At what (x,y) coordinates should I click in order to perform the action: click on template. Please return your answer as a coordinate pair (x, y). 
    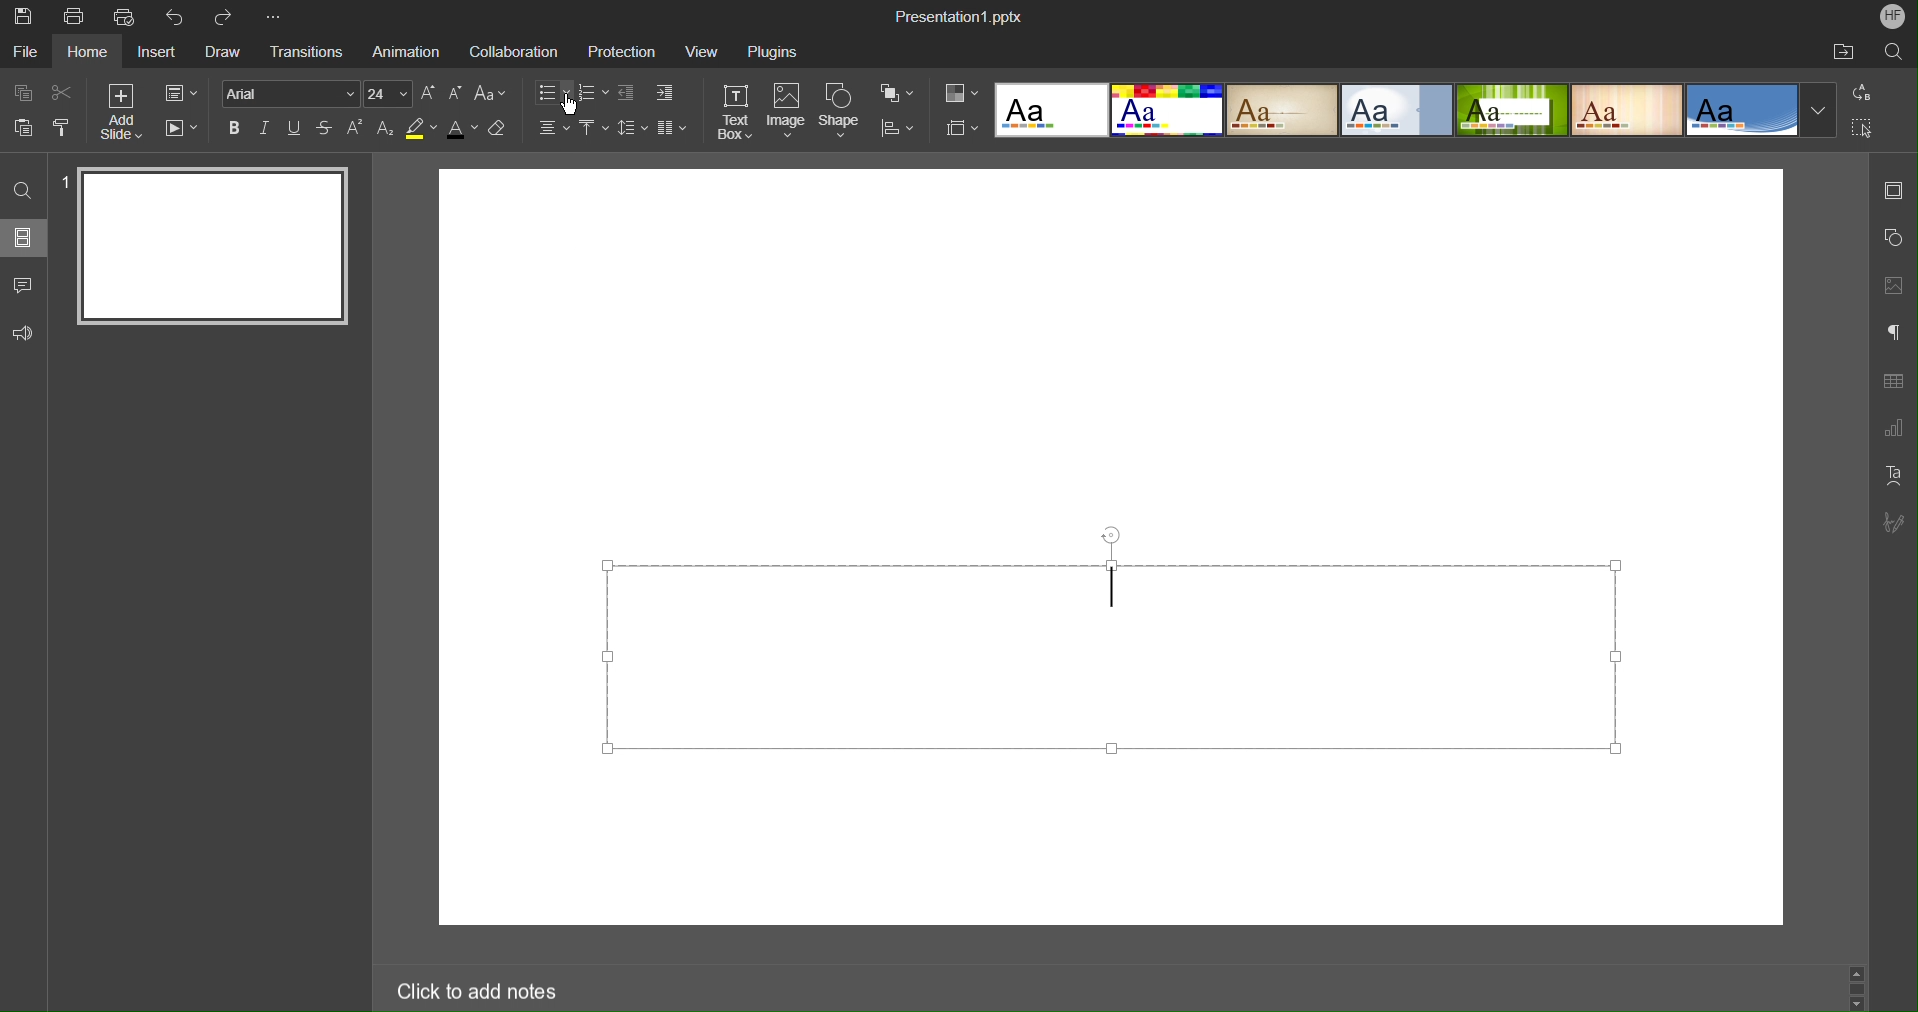
    Looking at the image, I should click on (1741, 110).